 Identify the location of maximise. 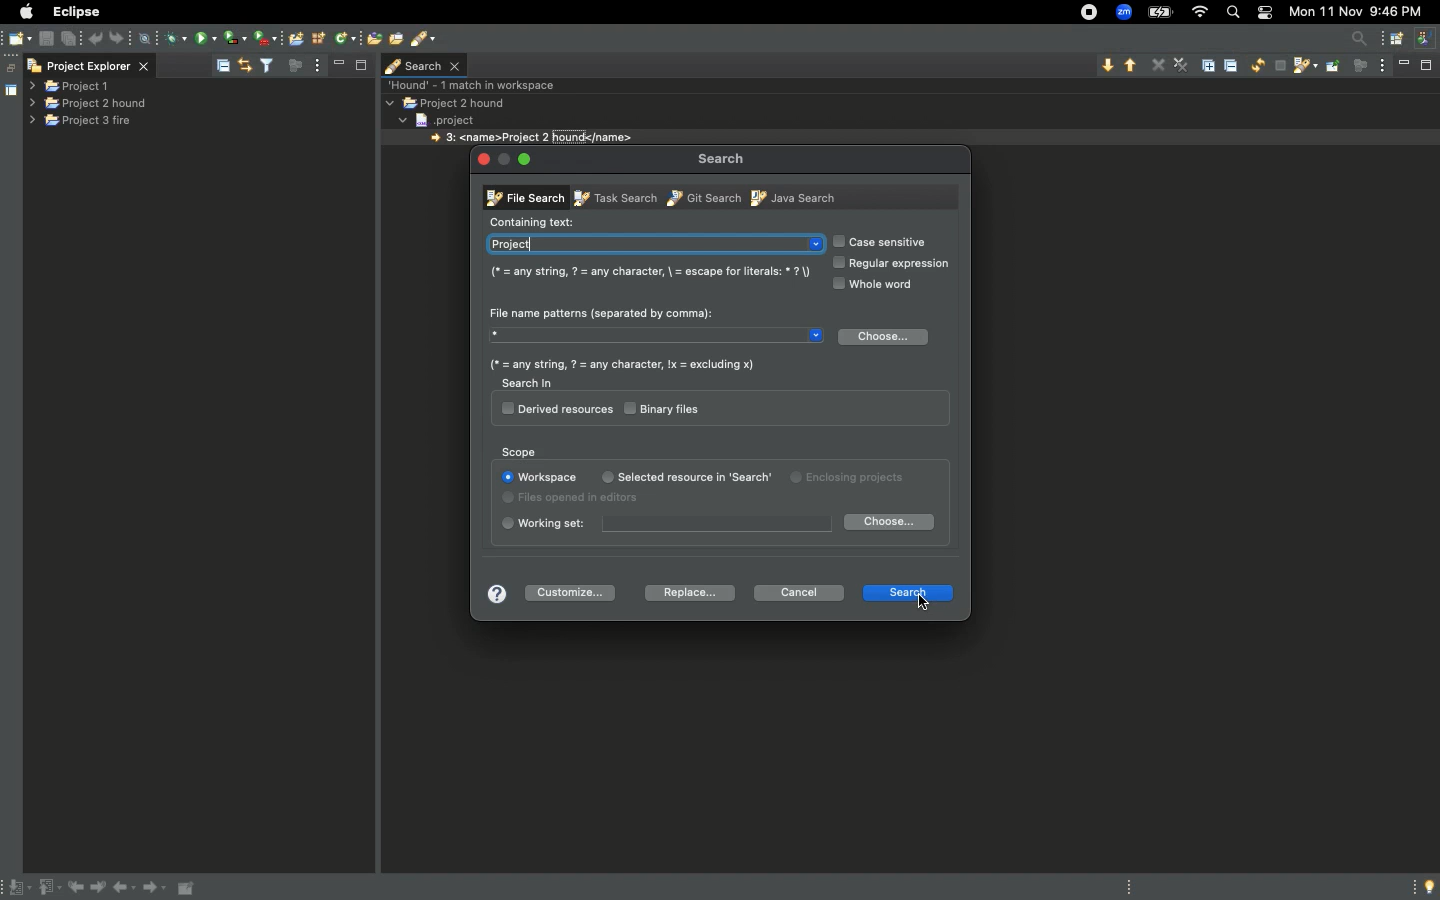
(1425, 66).